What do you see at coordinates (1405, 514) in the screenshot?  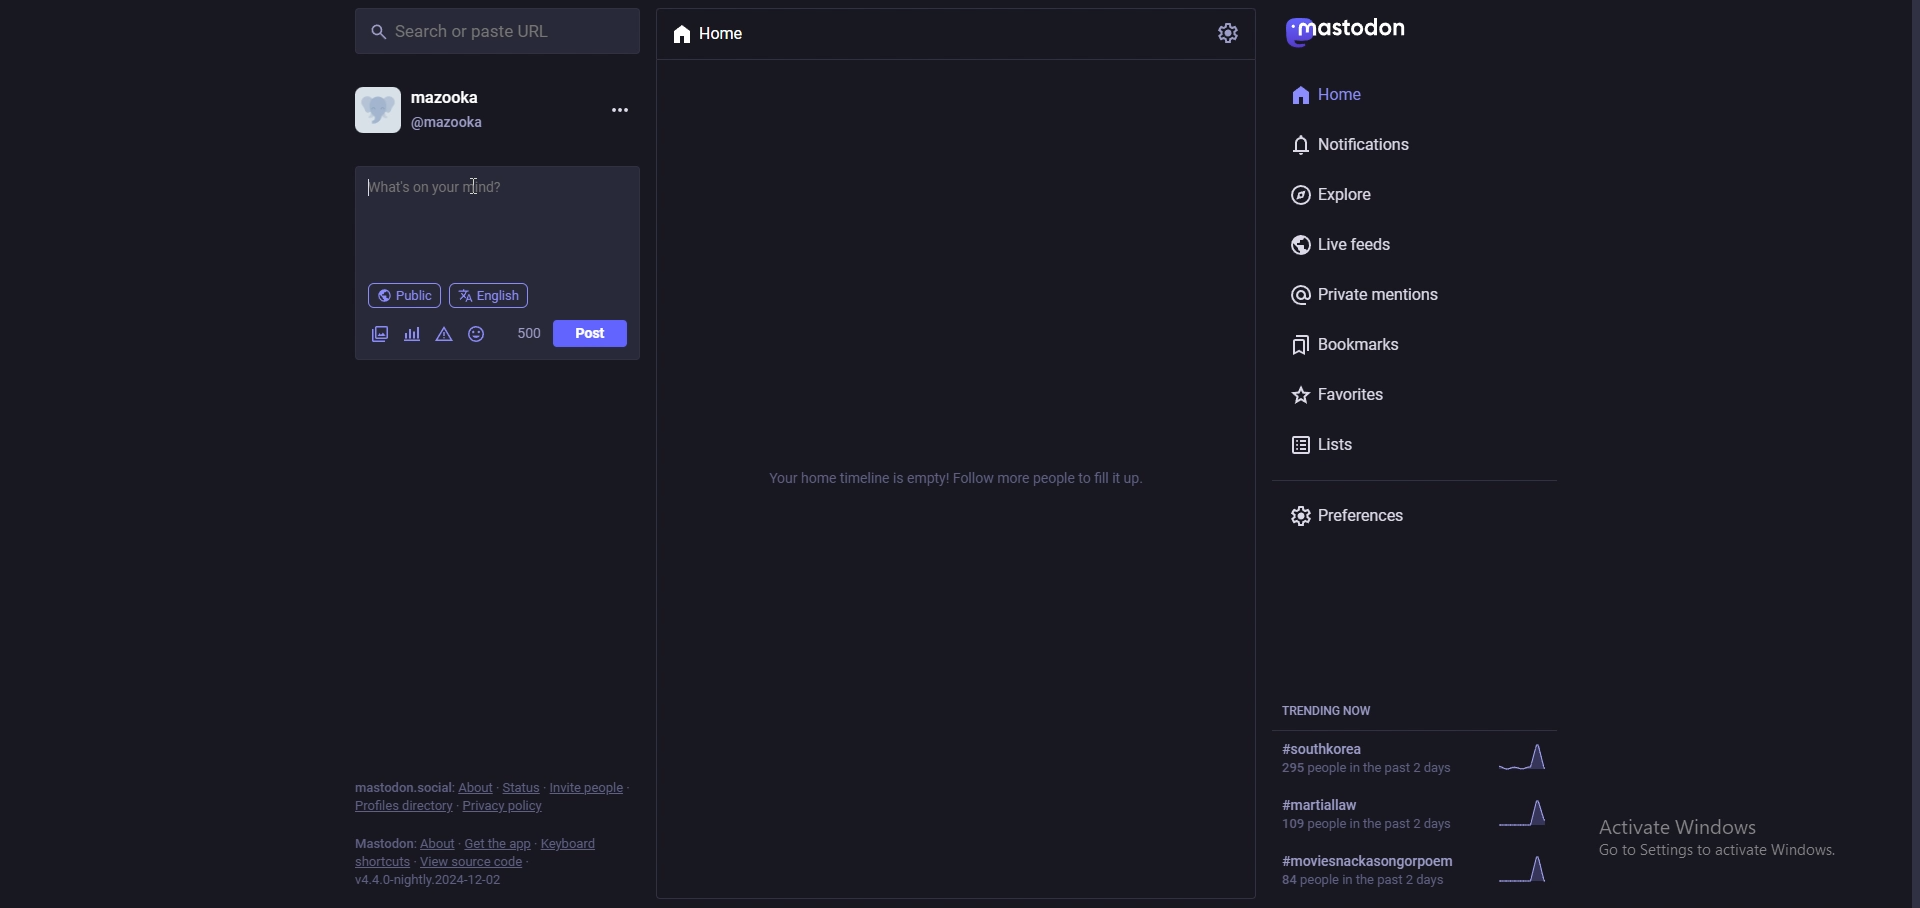 I see `preferences` at bounding box center [1405, 514].